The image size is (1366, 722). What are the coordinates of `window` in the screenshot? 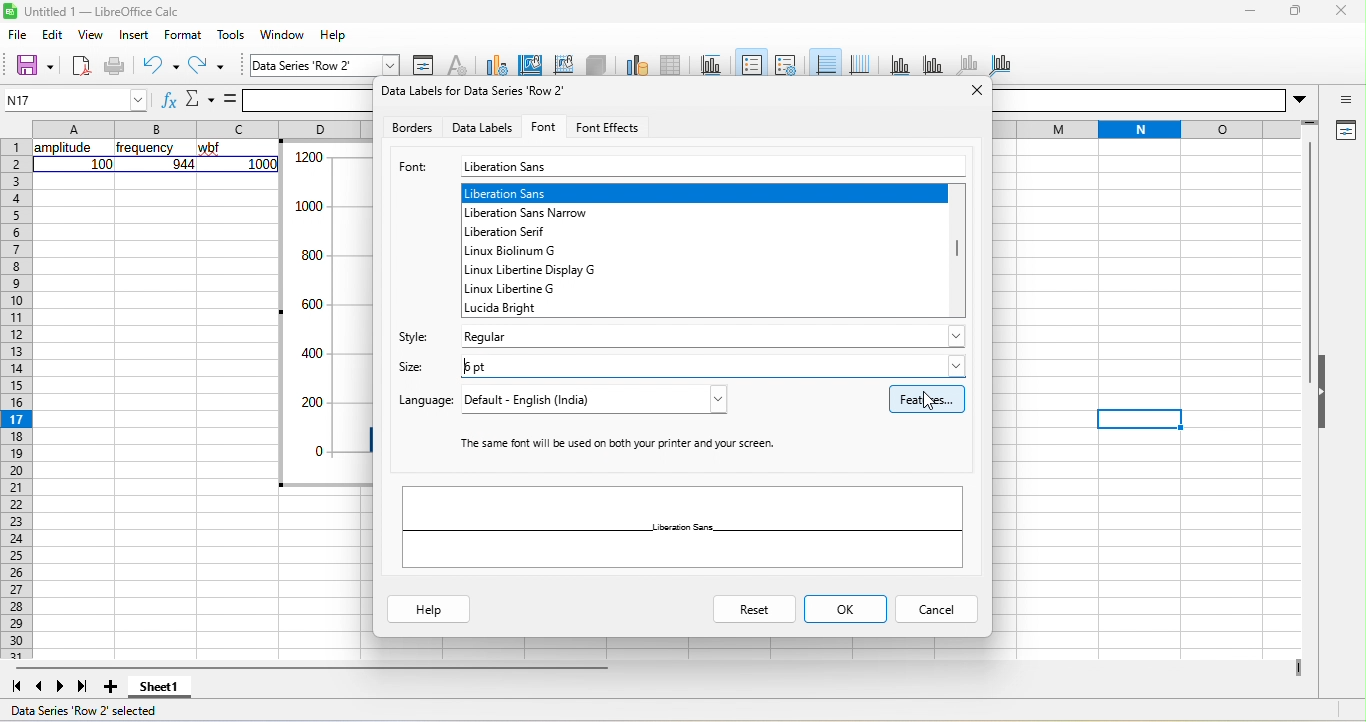 It's located at (280, 35).